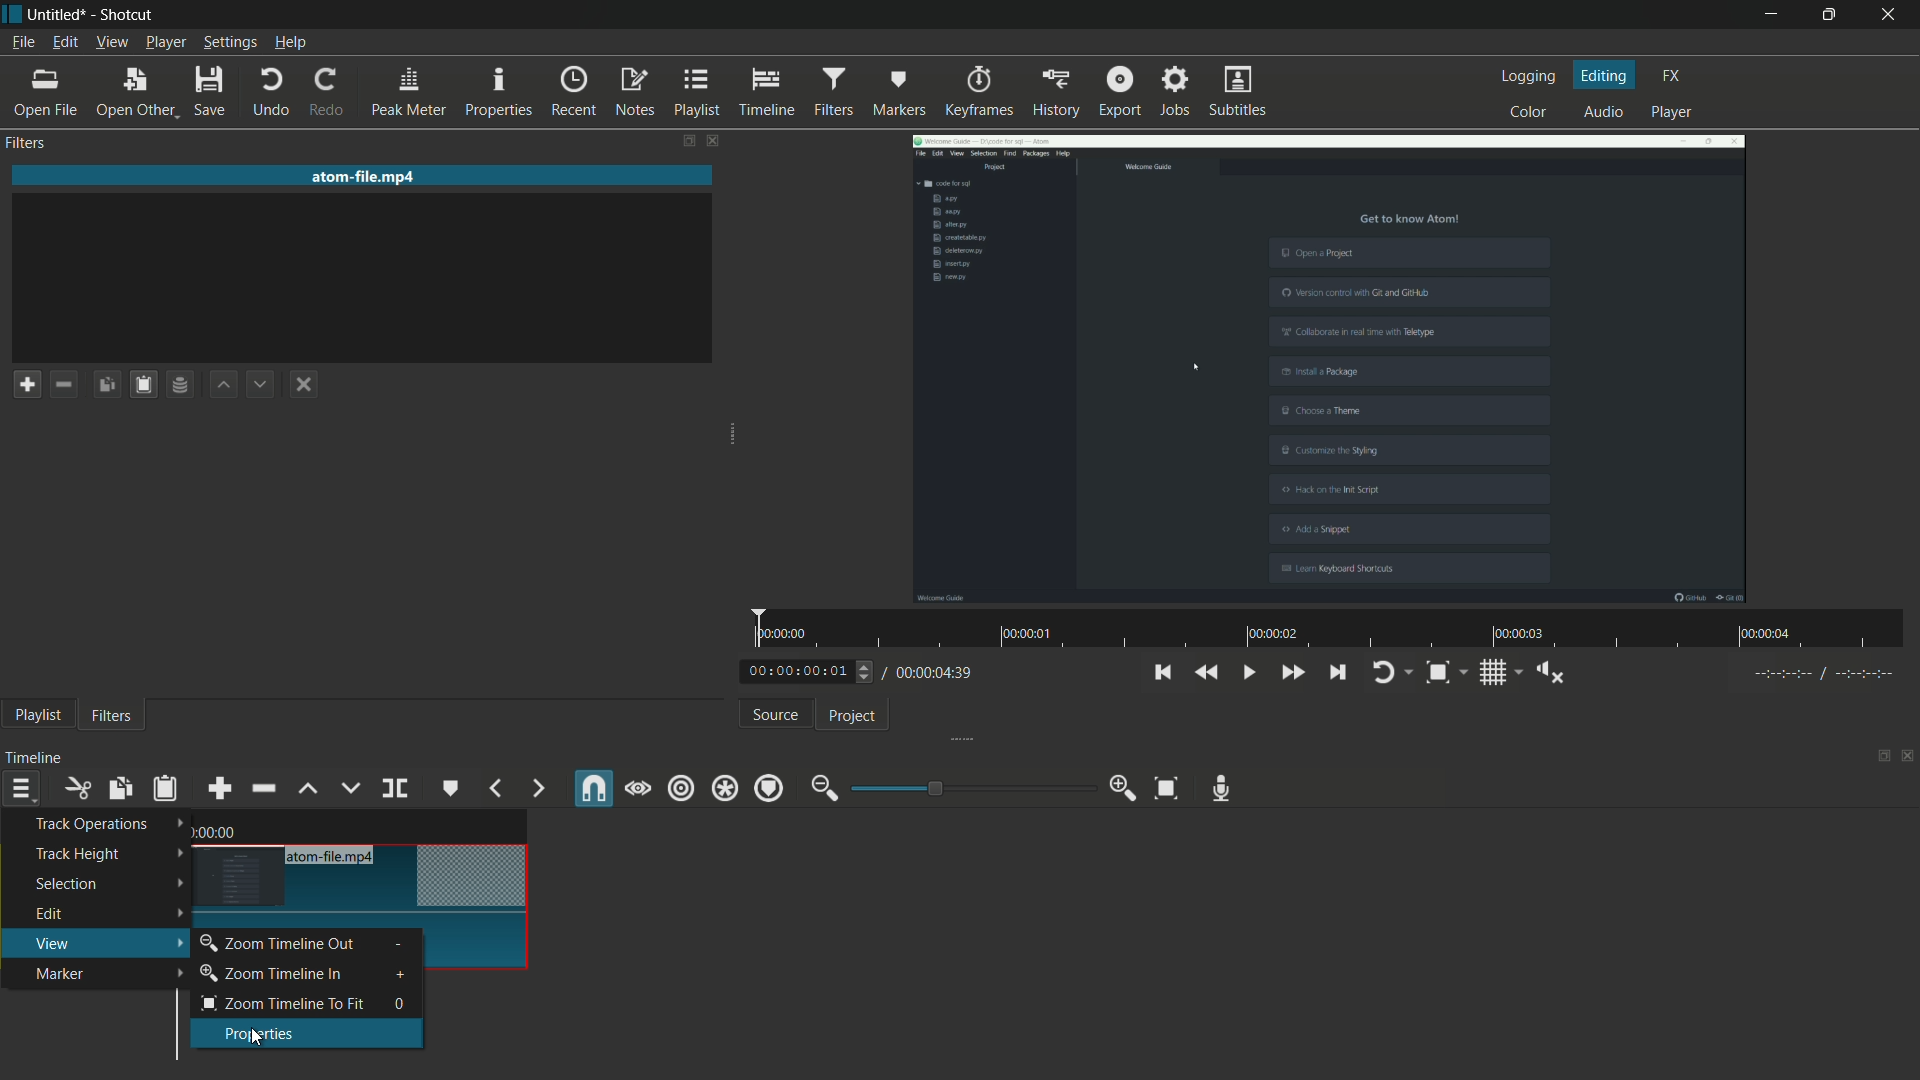 This screenshot has width=1920, height=1080. I want to click on audio, so click(1606, 111).